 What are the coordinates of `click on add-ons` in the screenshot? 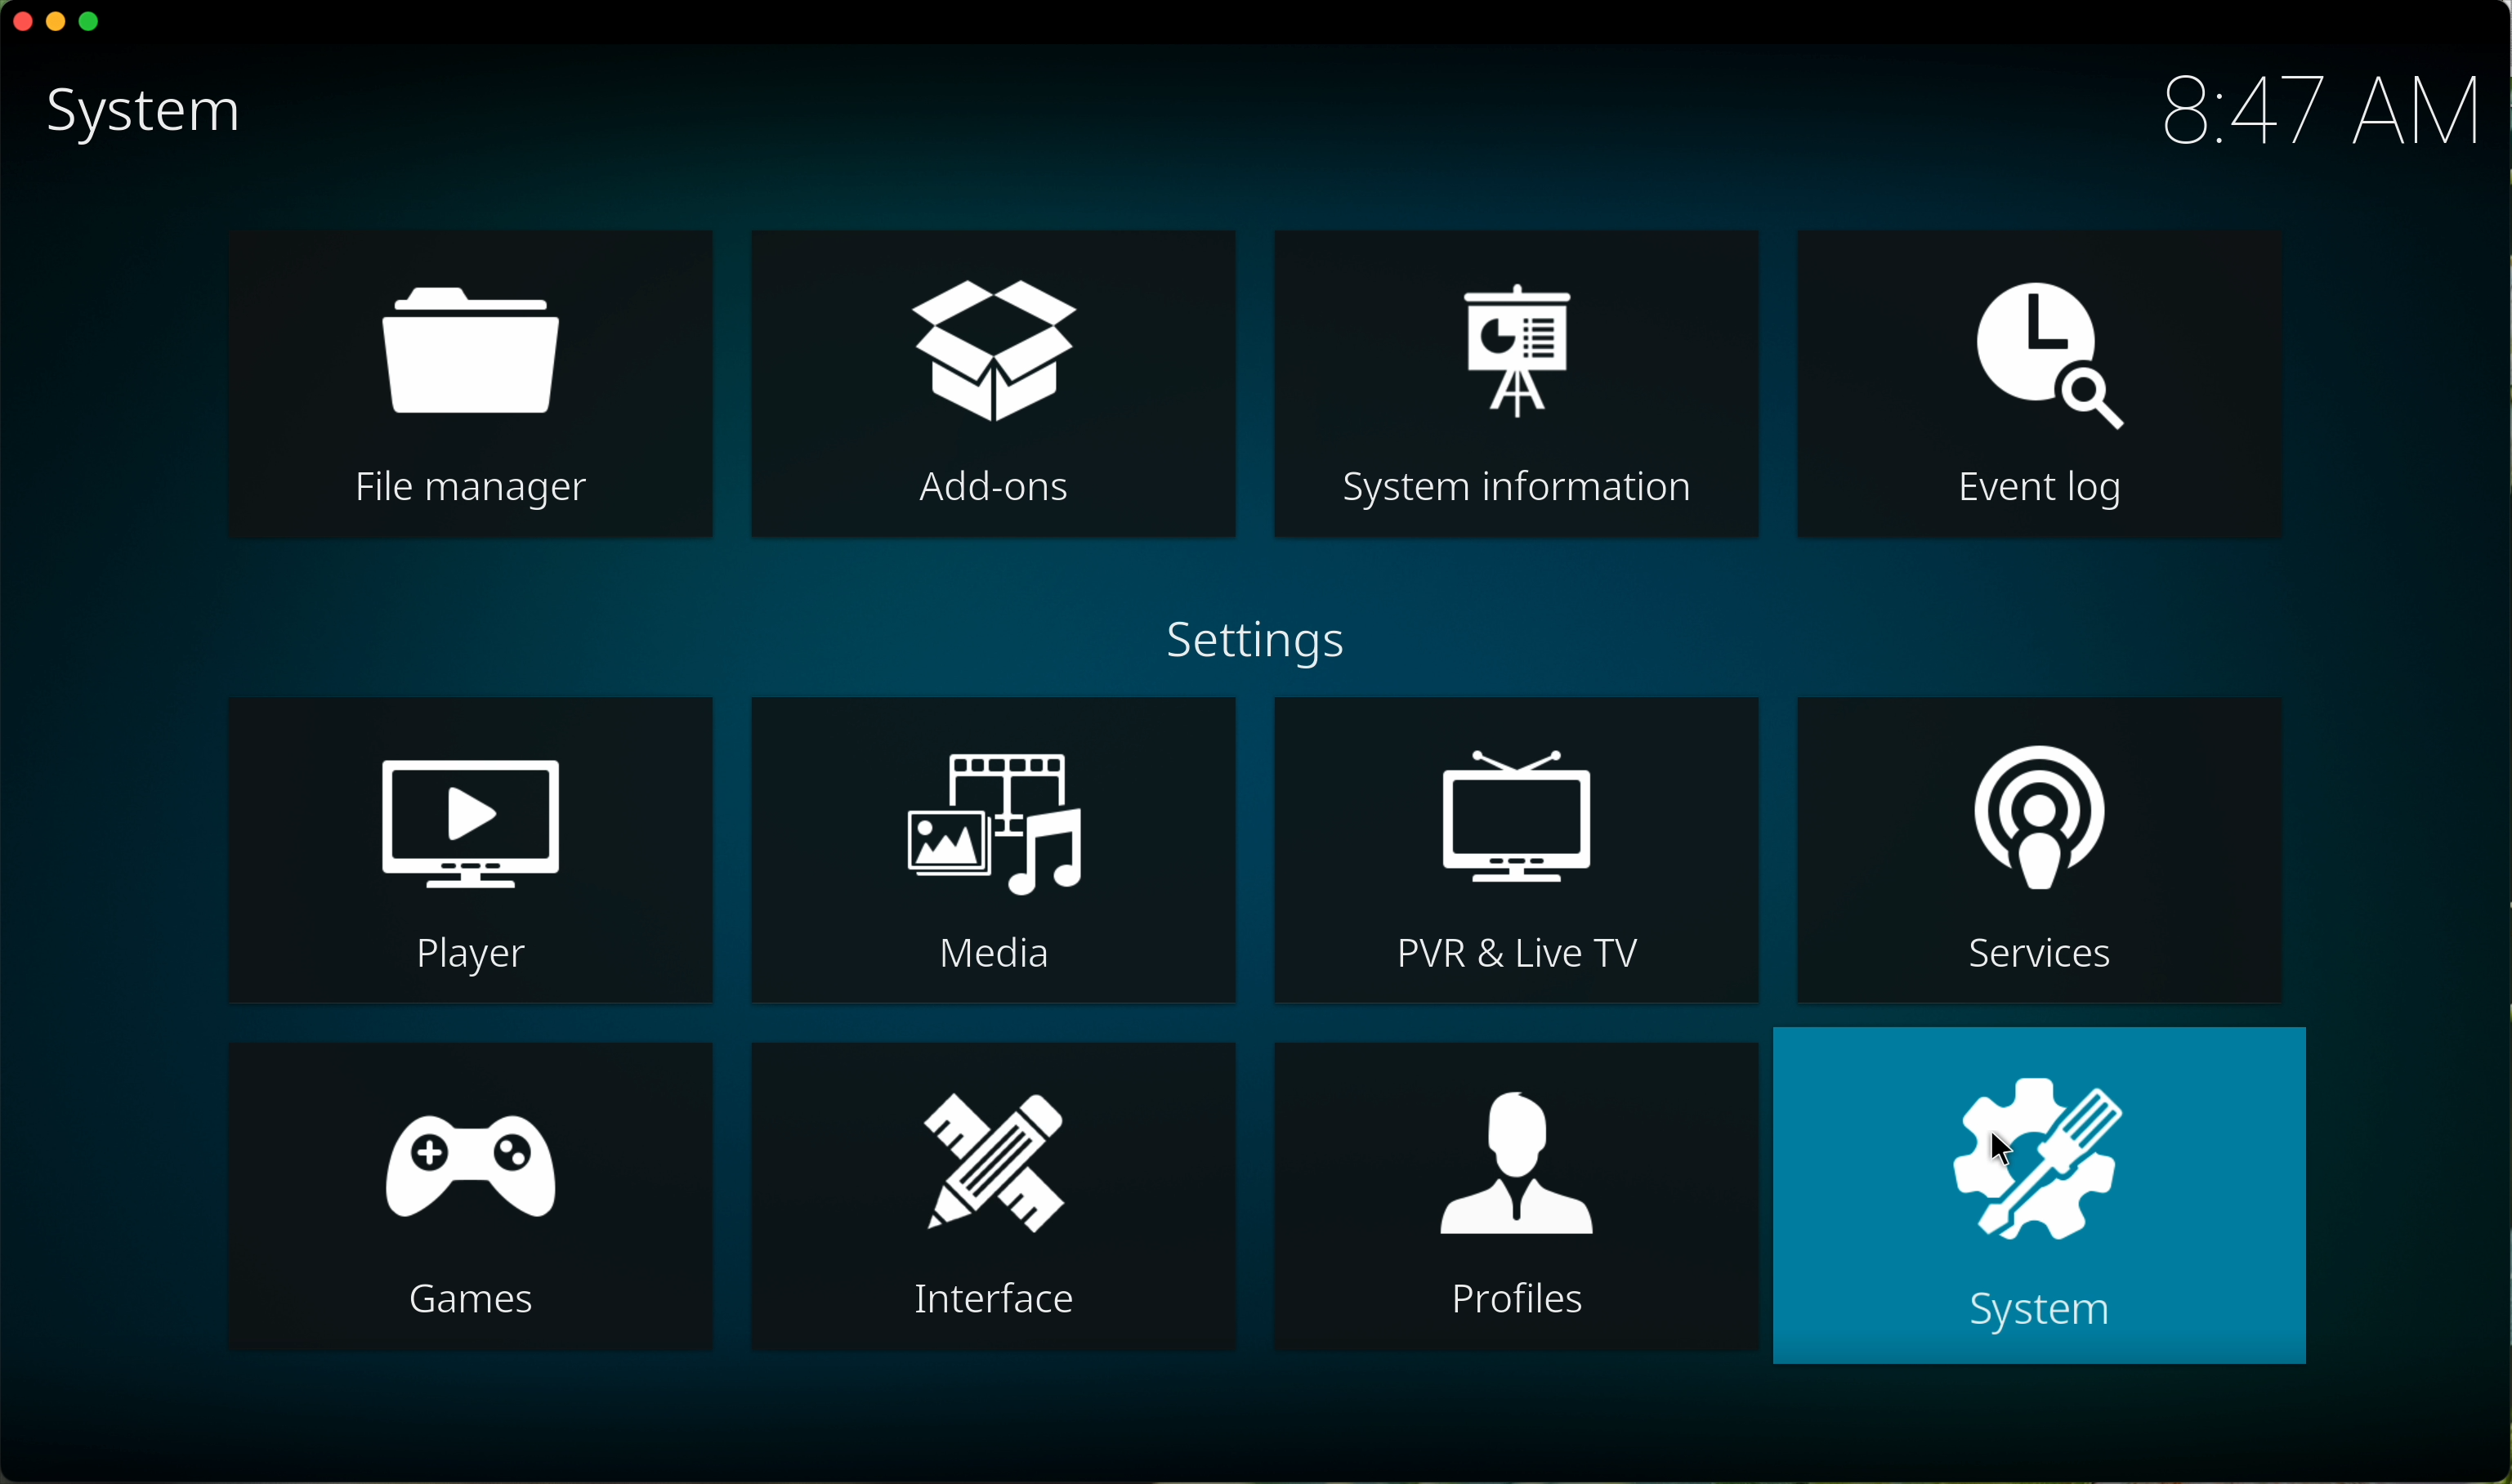 It's located at (987, 384).